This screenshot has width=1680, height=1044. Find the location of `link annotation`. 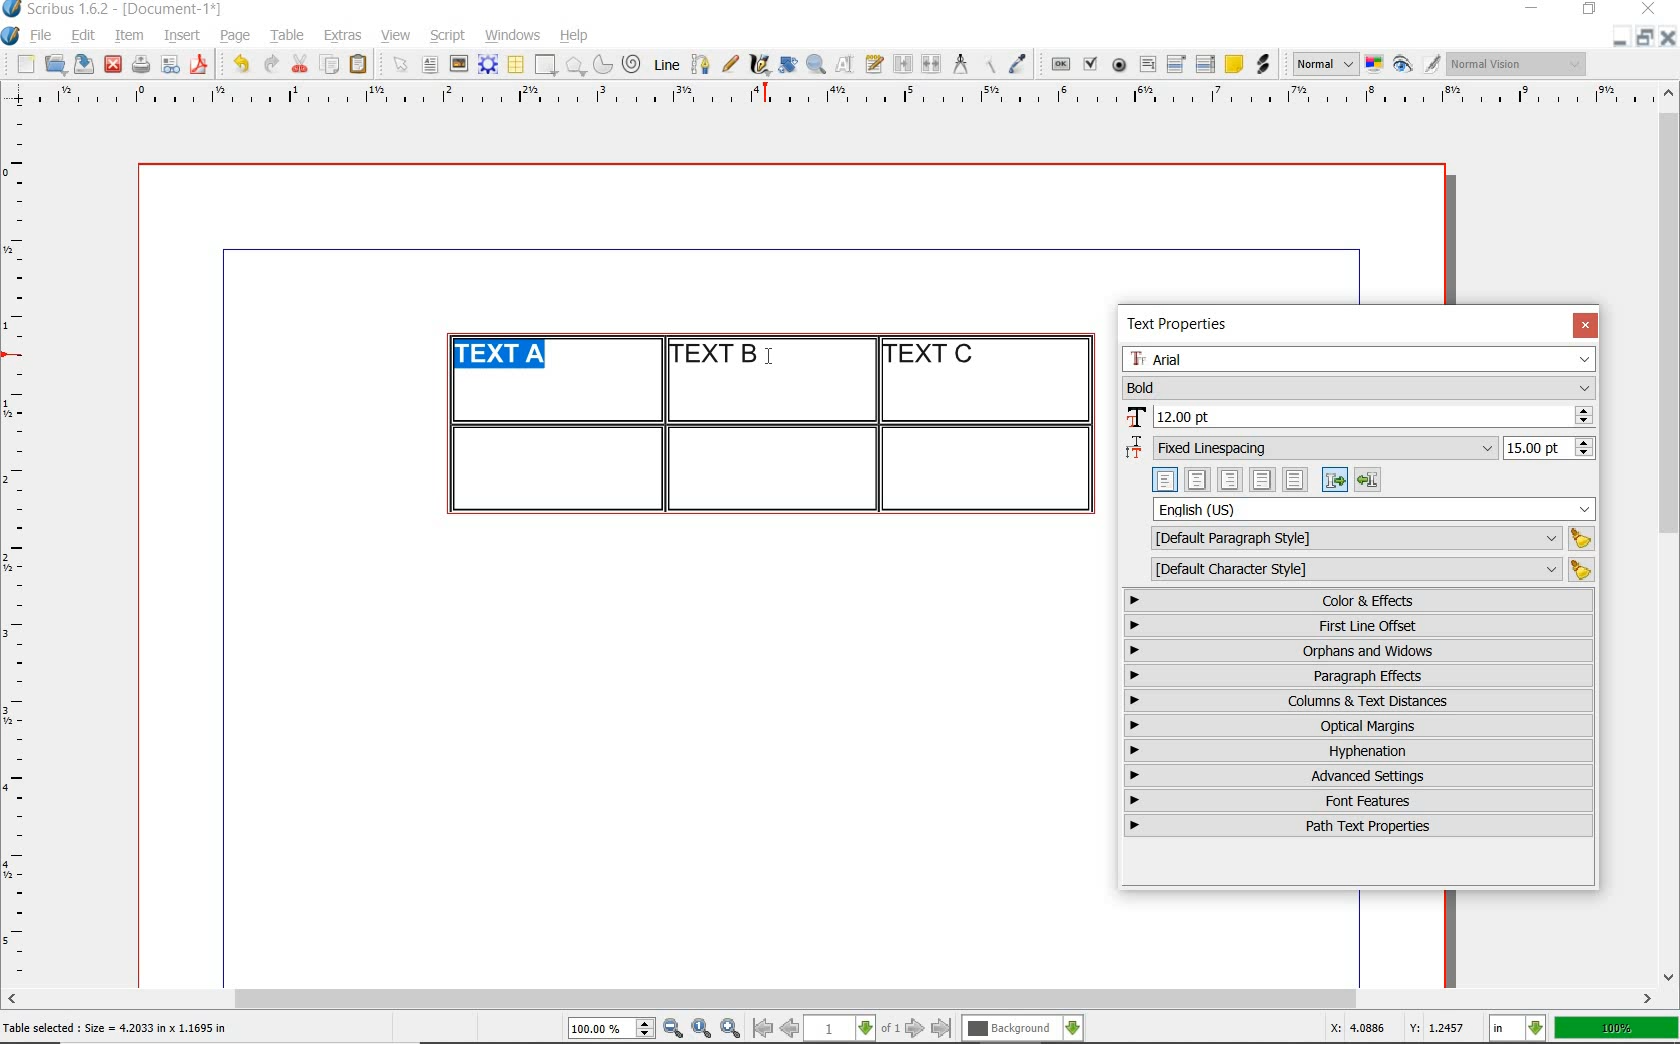

link annotation is located at coordinates (1265, 64).